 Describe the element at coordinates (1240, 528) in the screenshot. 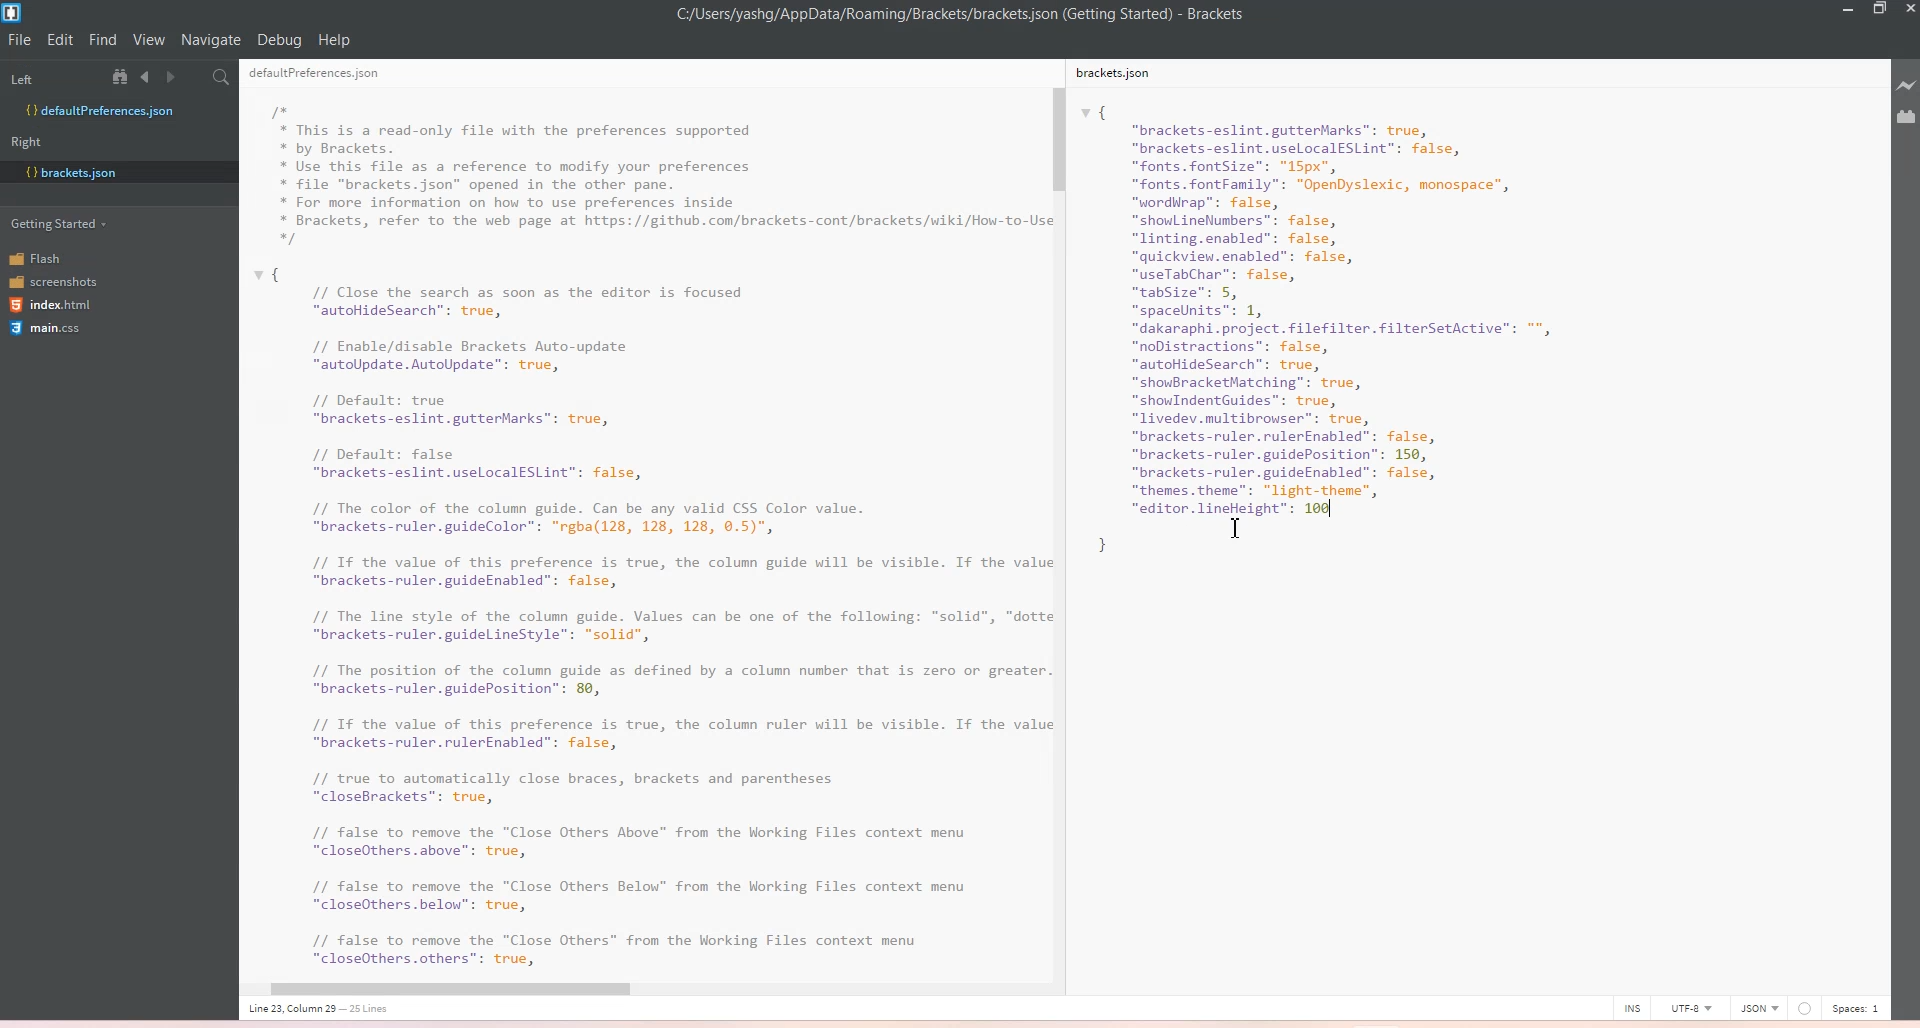

I see `Text Cursor` at that location.